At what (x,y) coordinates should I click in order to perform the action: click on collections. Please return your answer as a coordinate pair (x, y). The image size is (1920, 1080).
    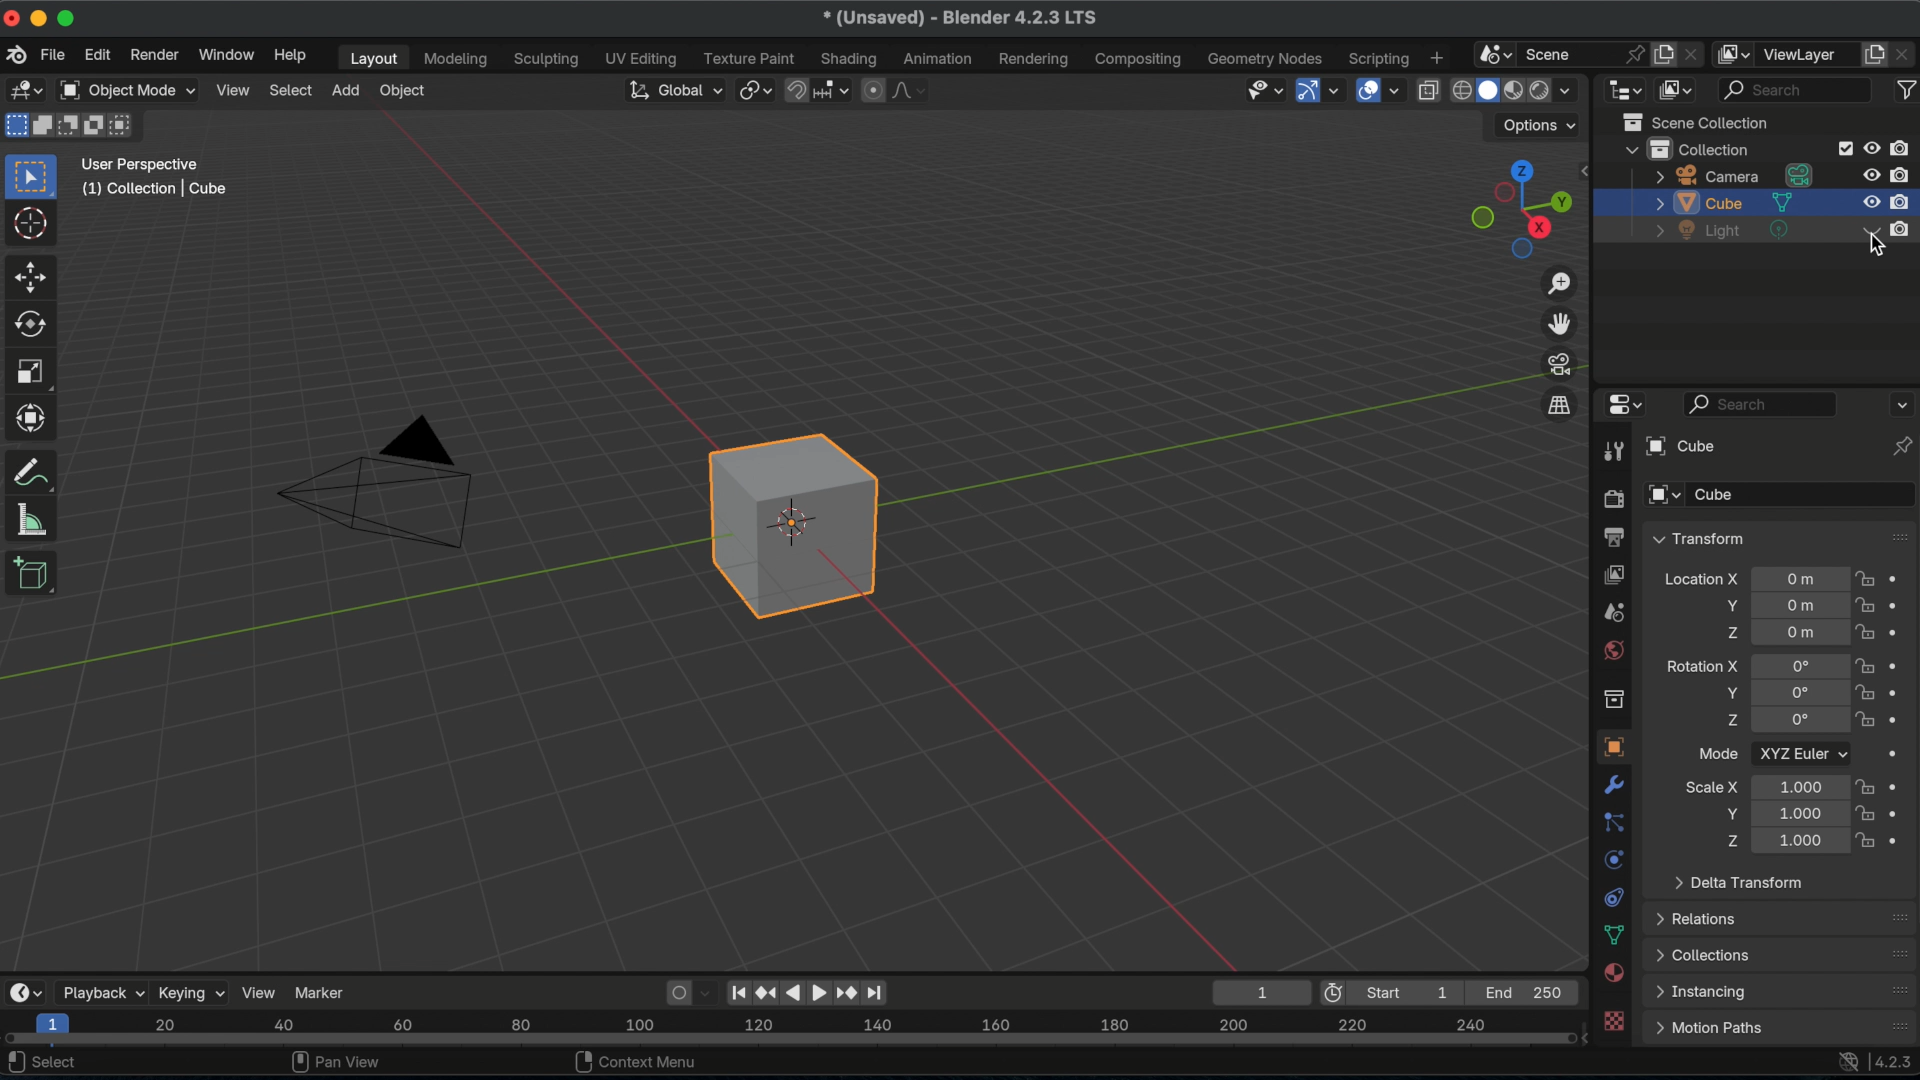
    Looking at the image, I should click on (1704, 956).